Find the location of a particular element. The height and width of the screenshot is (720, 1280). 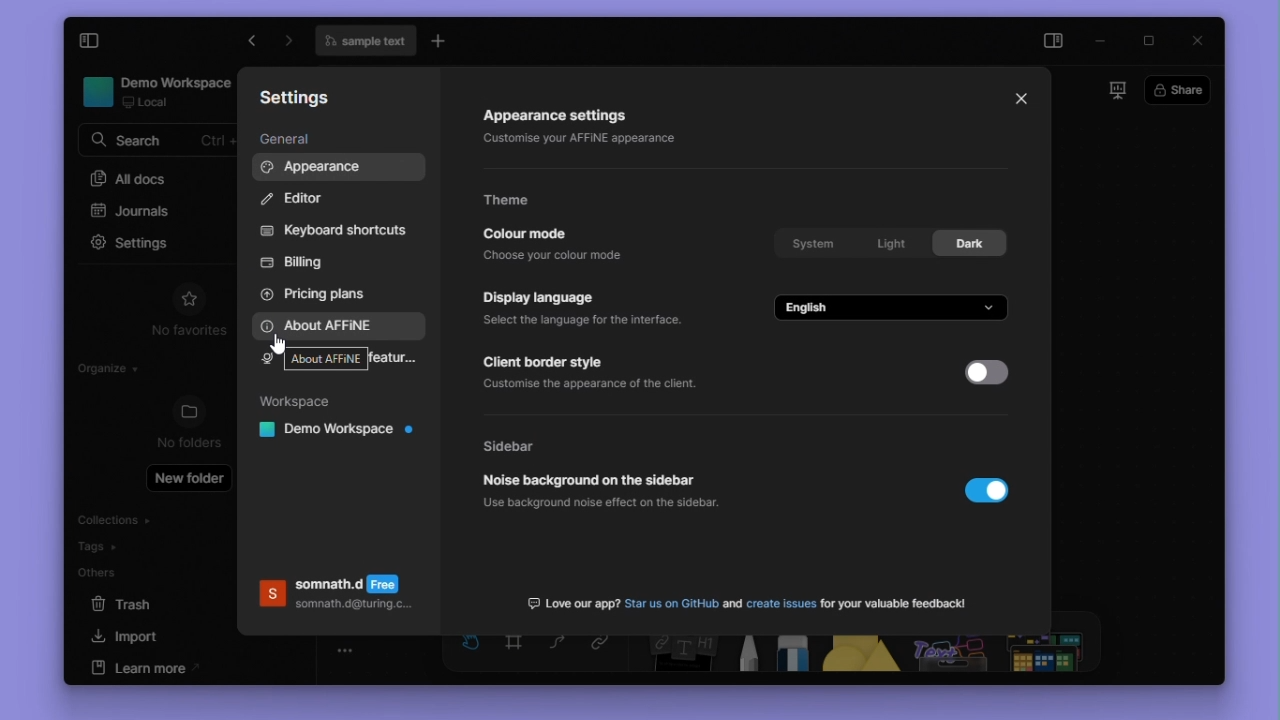

Toggle switch is located at coordinates (985, 373).